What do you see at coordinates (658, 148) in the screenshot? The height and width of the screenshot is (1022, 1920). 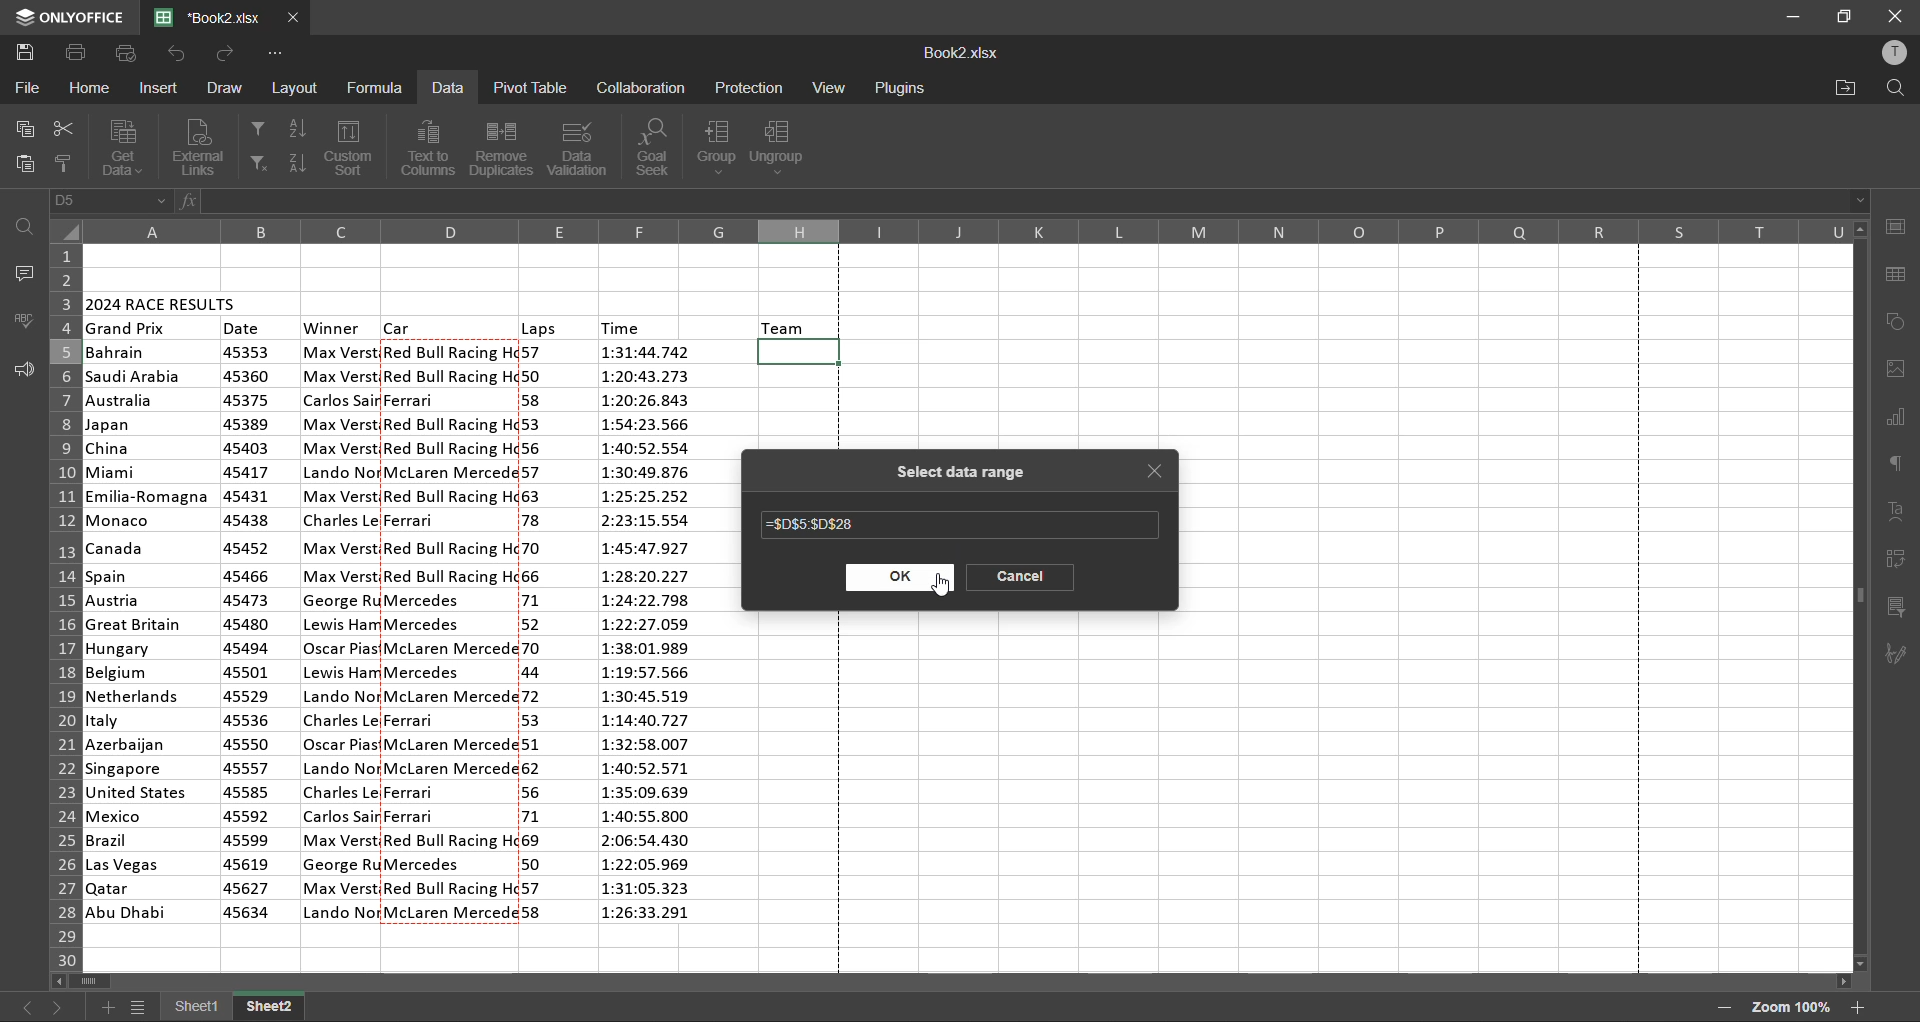 I see `goal seek` at bounding box center [658, 148].